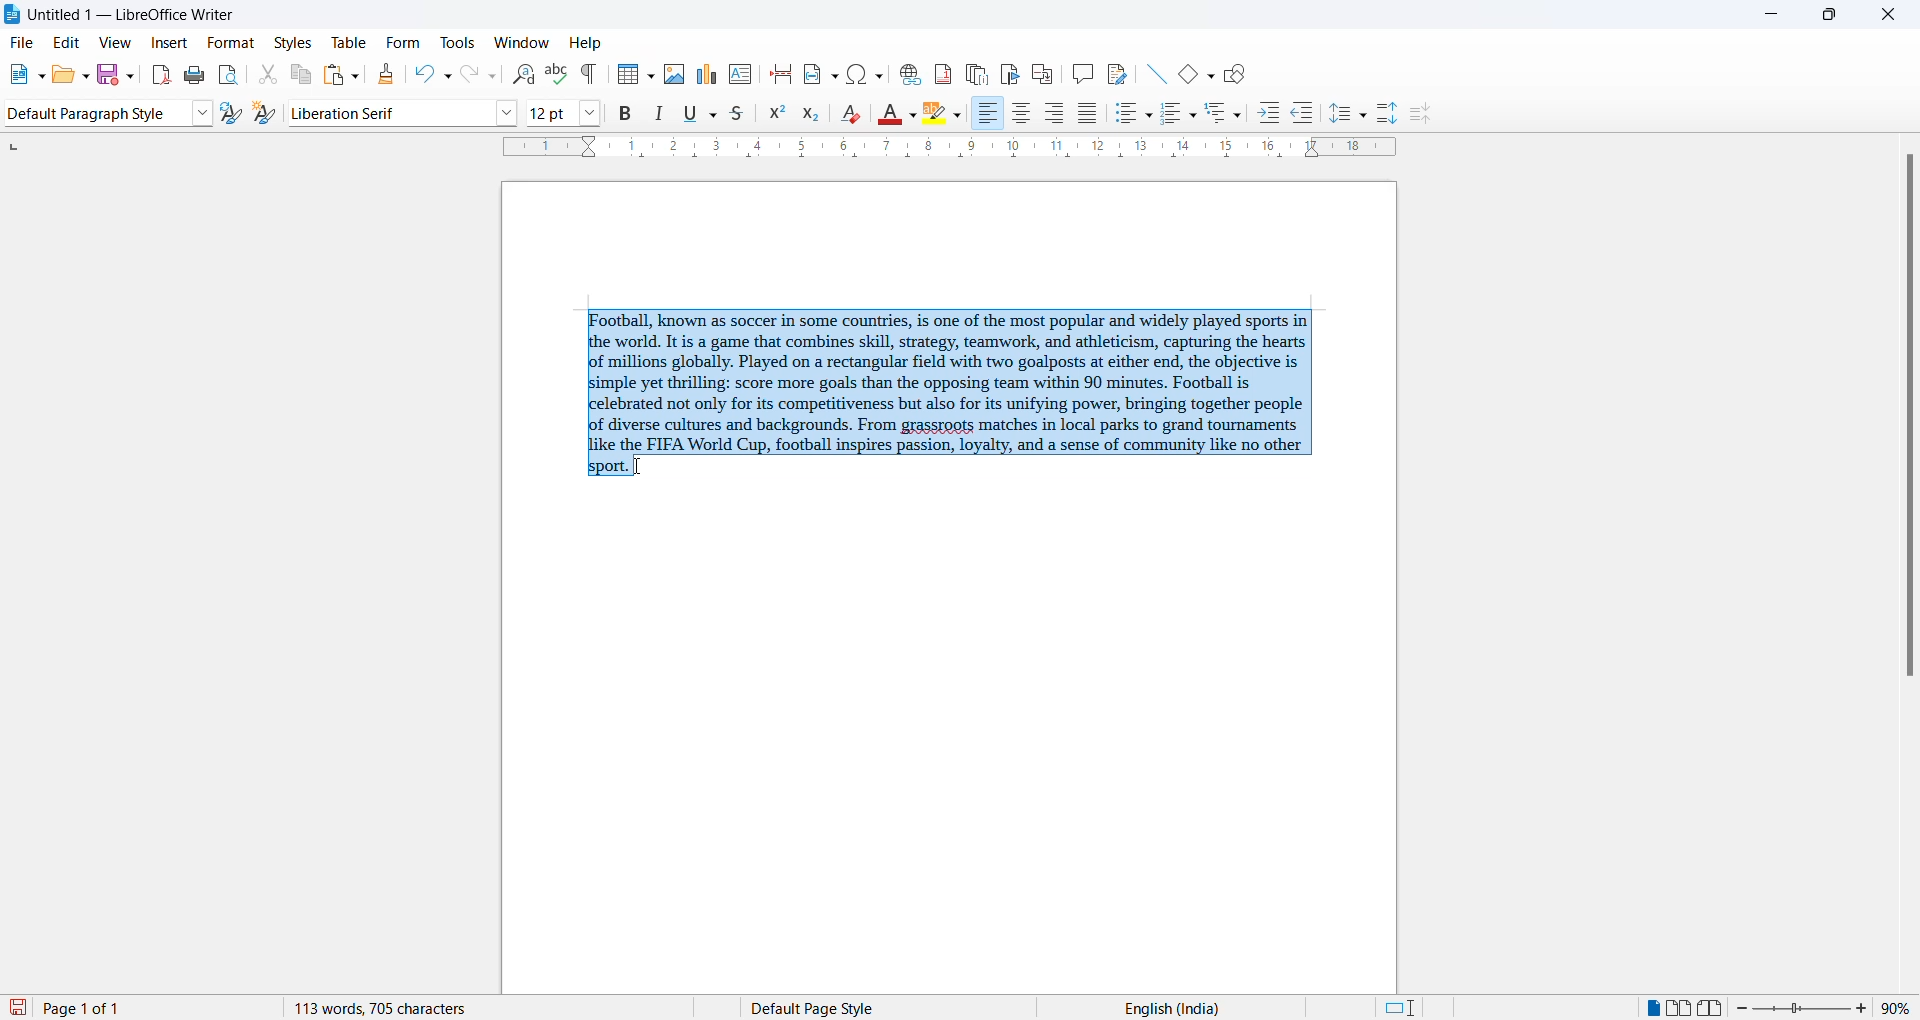  Describe the element at coordinates (1055, 114) in the screenshot. I see `text align center` at that location.